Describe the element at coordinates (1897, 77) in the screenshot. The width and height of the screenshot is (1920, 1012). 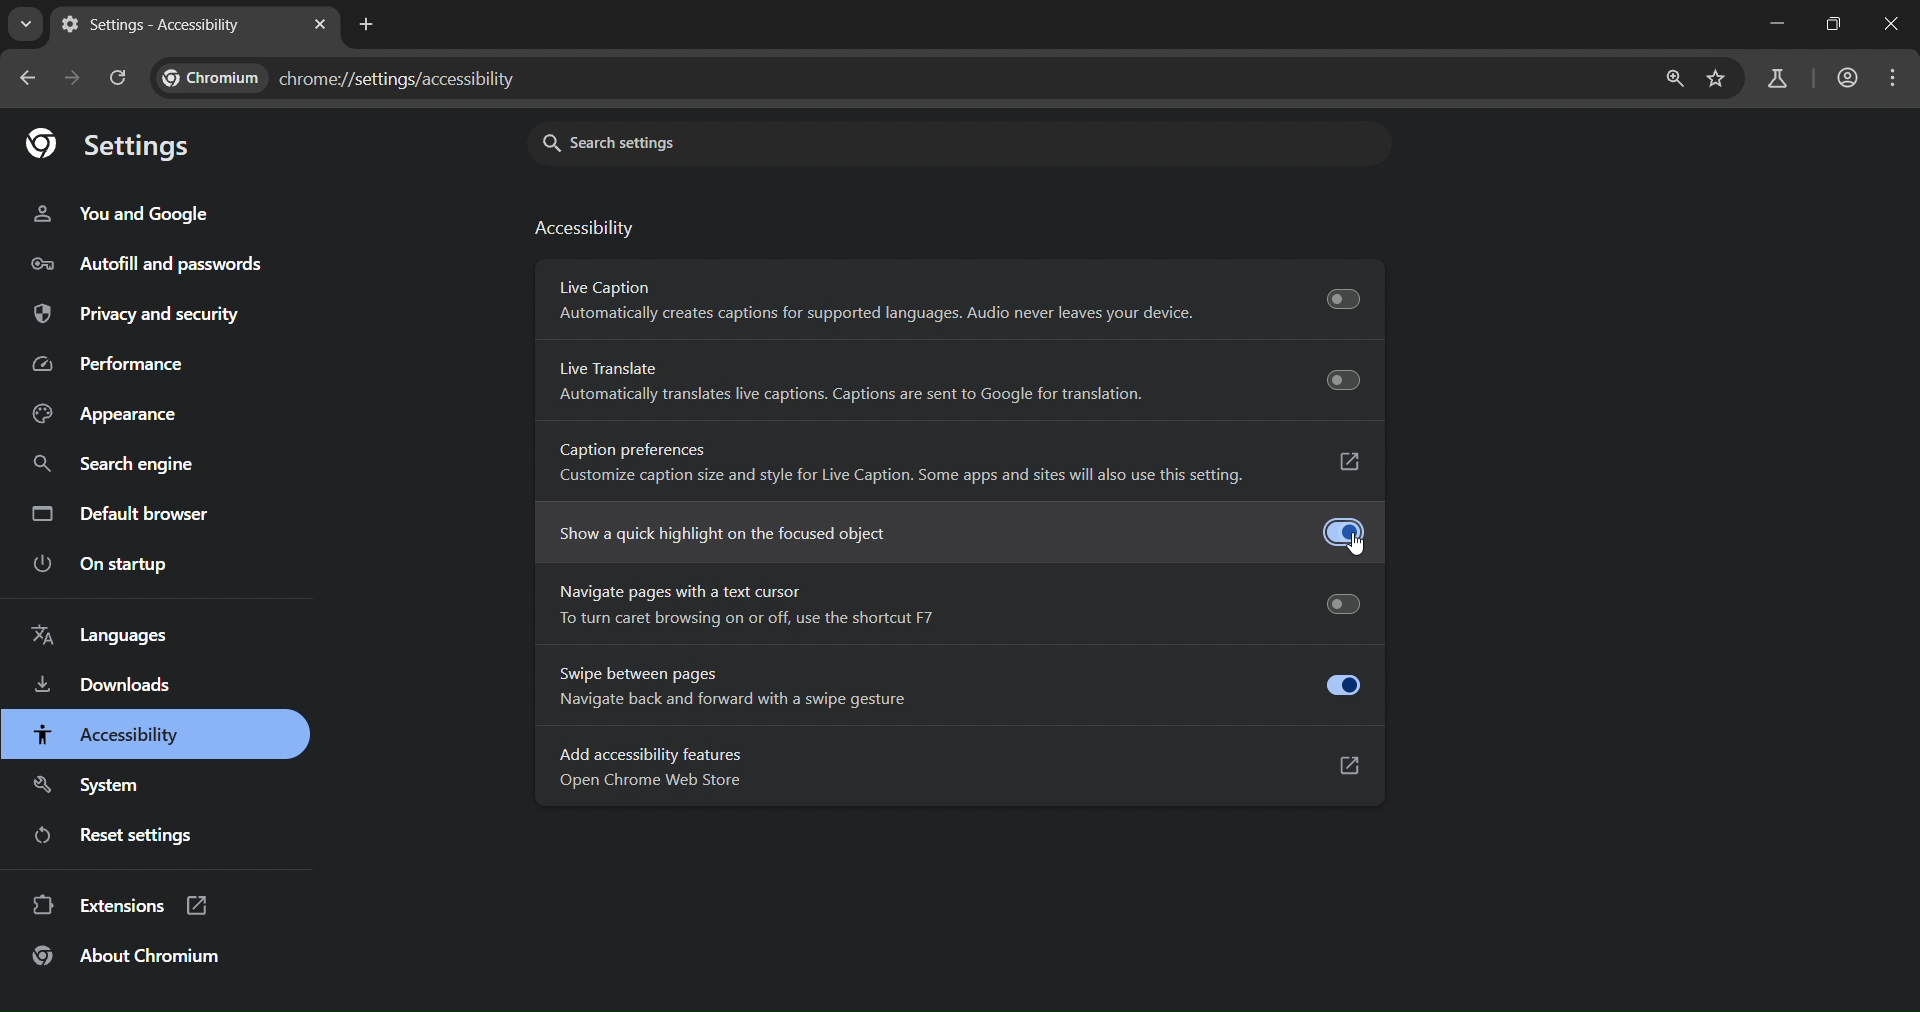
I see `menu` at that location.